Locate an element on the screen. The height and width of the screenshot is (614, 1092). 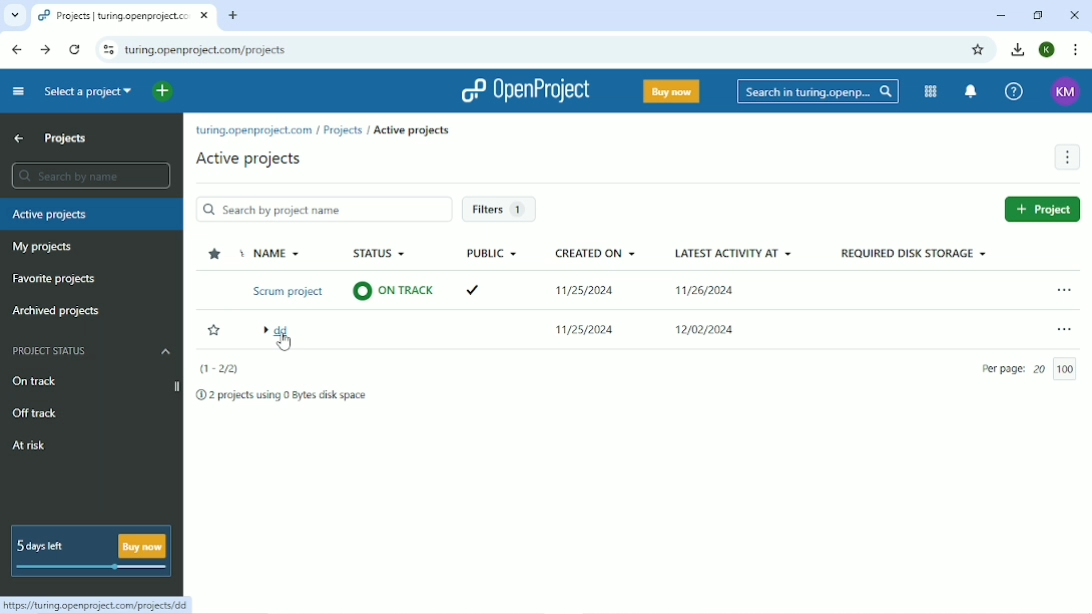
OpenProject is located at coordinates (525, 91).